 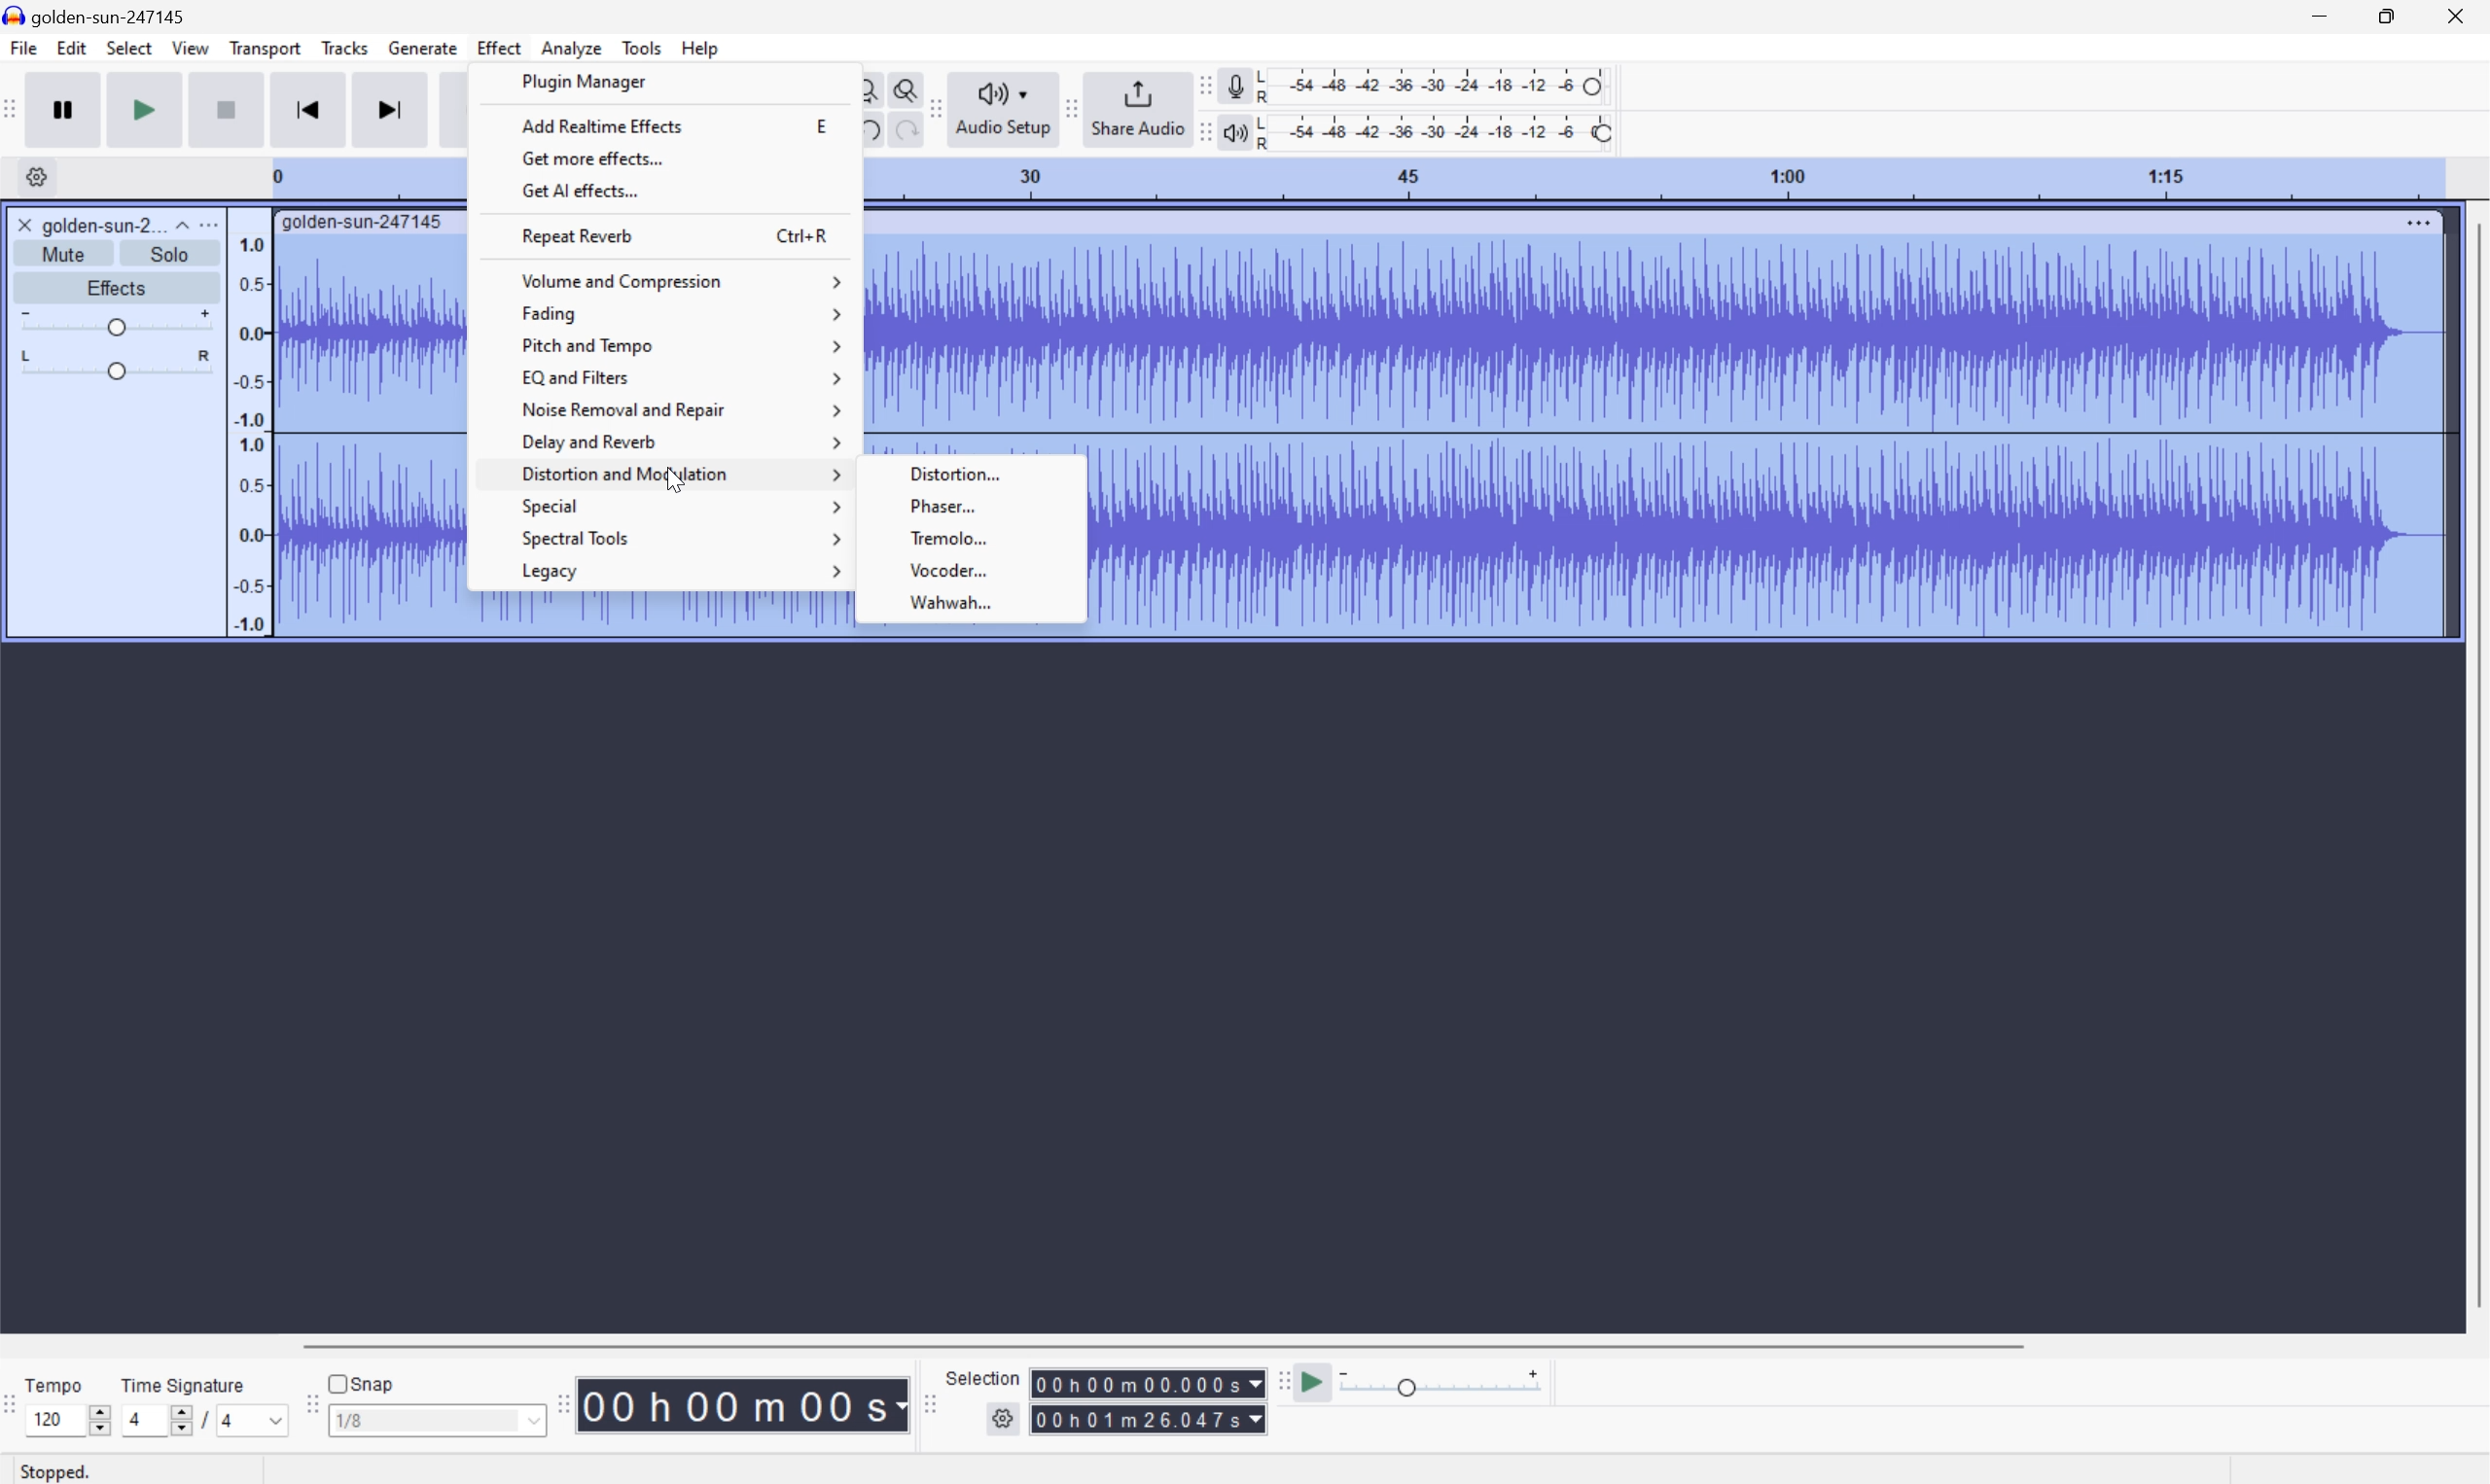 What do you see at coordinates (1281, 1378) in the screenshot?
I see `Audacity play at speed toolbar` at bounding box center [1281, 1378].